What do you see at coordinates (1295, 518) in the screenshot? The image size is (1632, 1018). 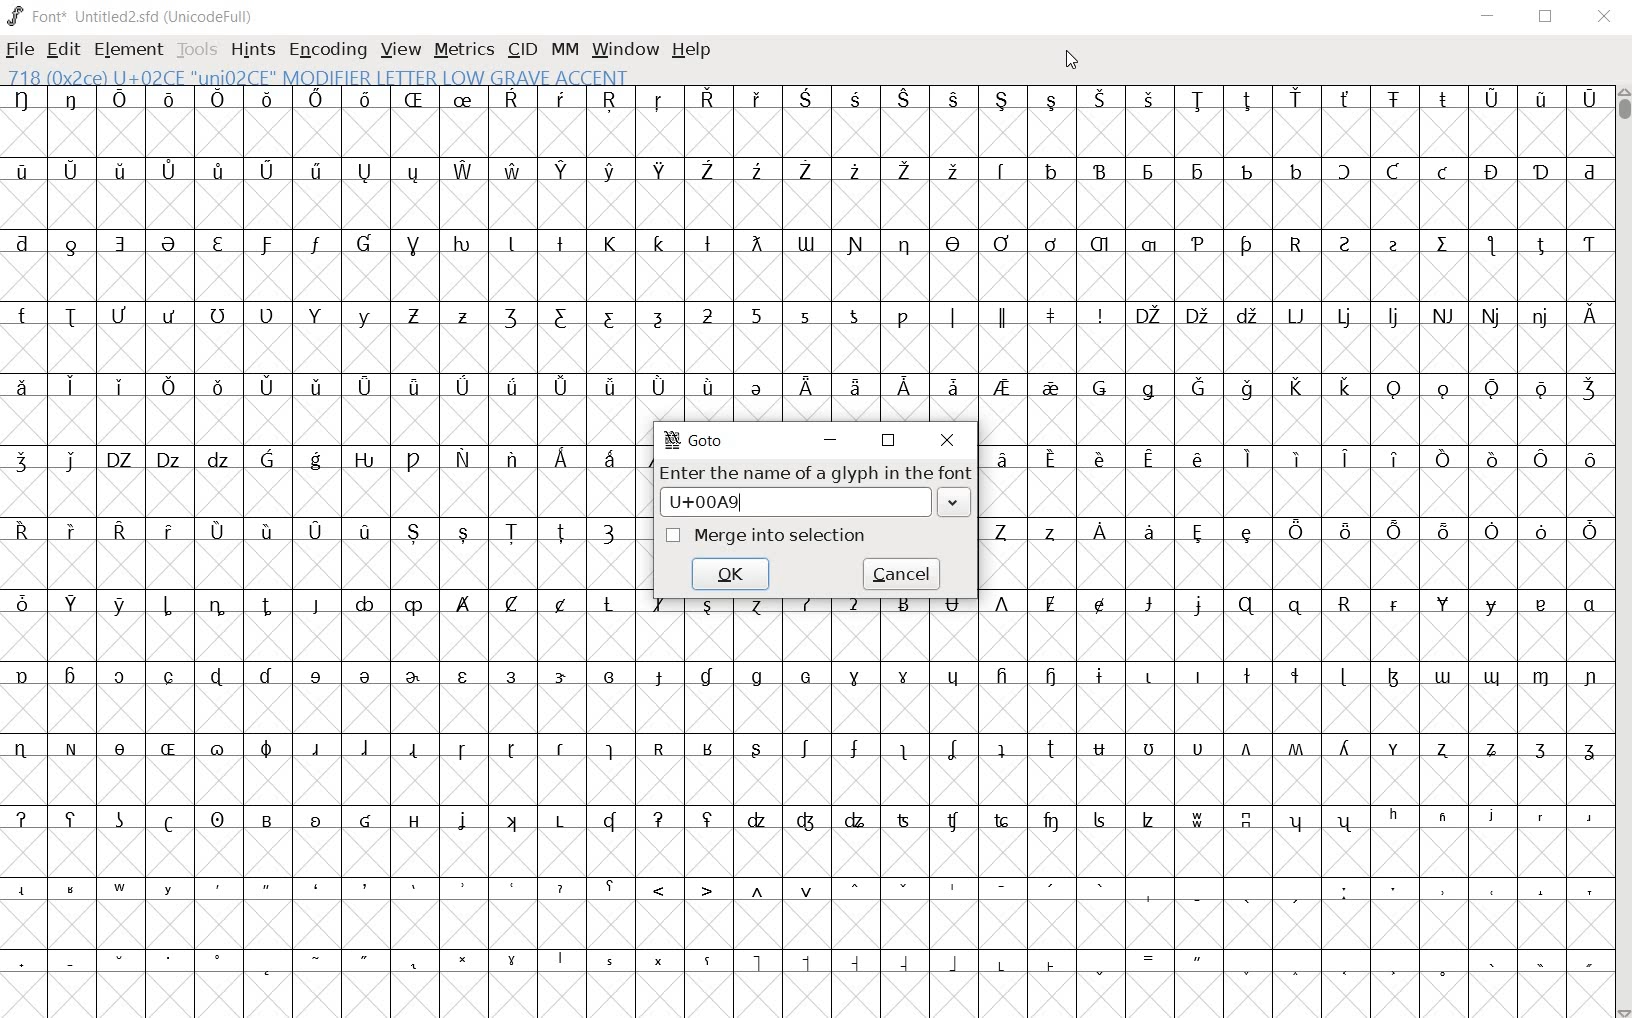 I see `glyph characters` at bounding box center [1295, 518].